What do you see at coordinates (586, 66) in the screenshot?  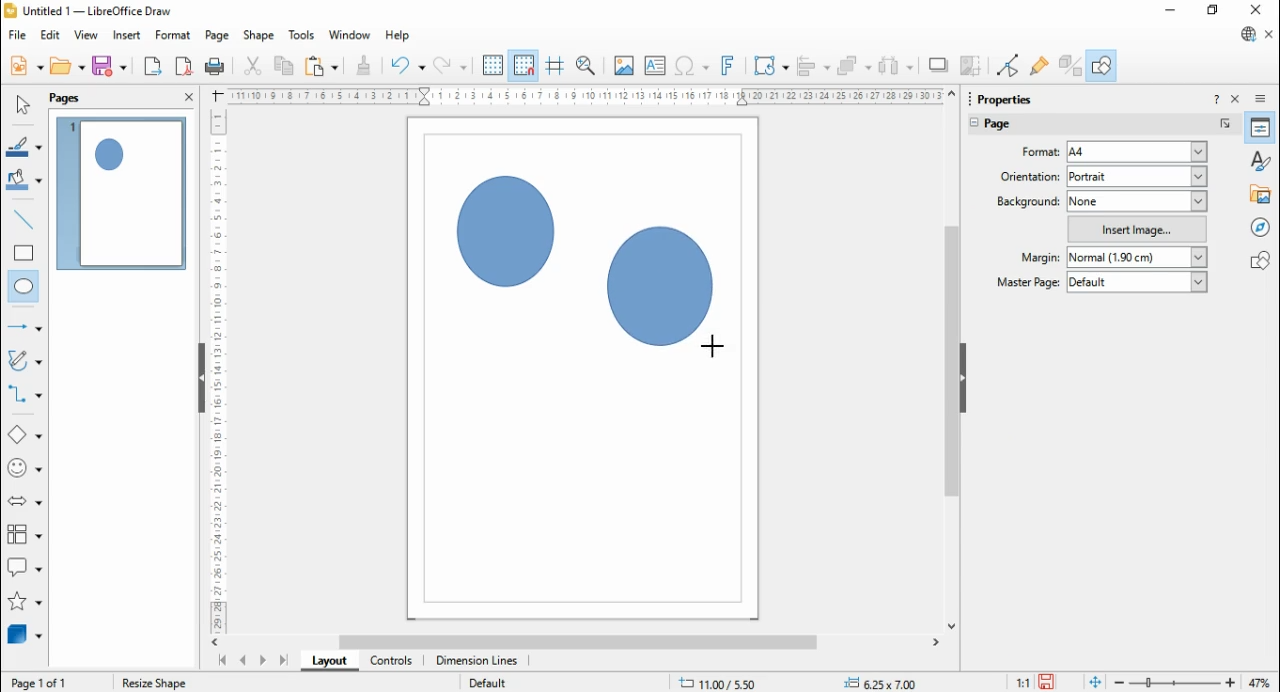 I see `zoom and pan` at bounding box center [586, 66].